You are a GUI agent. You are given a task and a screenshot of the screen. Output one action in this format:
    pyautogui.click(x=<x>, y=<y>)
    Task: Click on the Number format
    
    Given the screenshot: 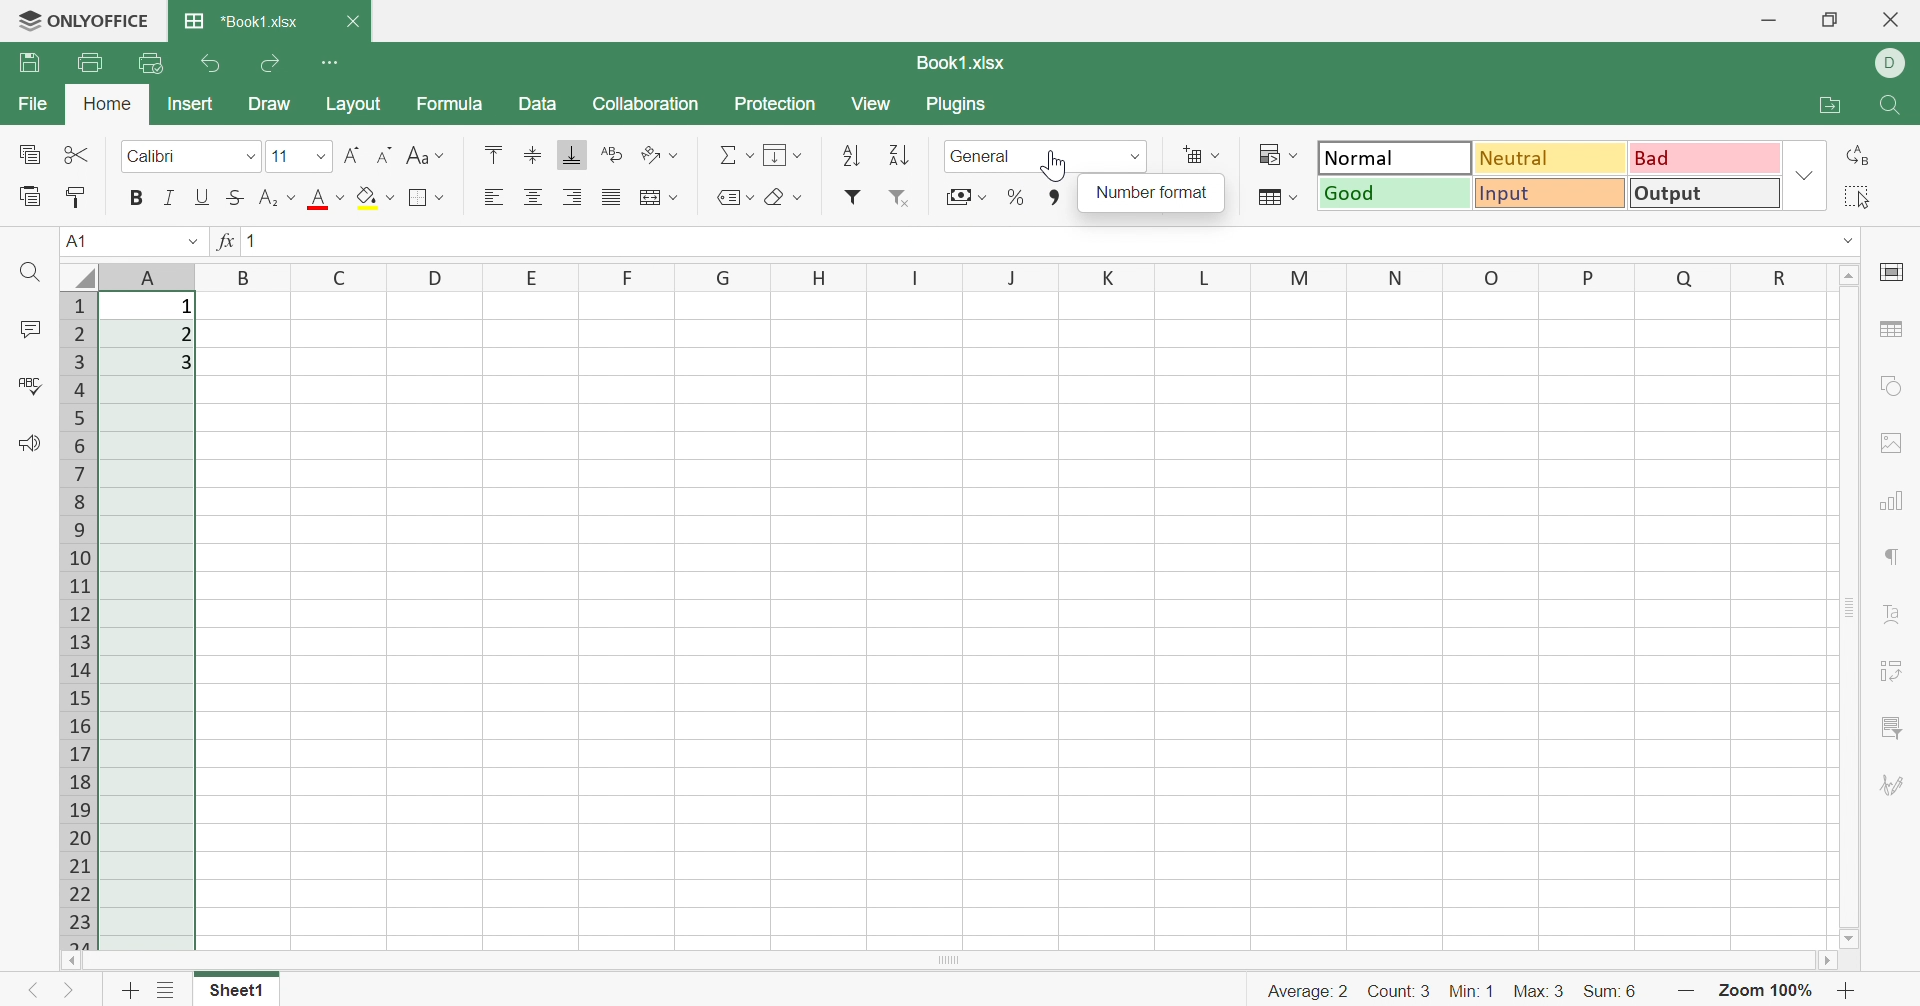 What is the action you would take?
    pyautogui.click(x=985, y=155)
    